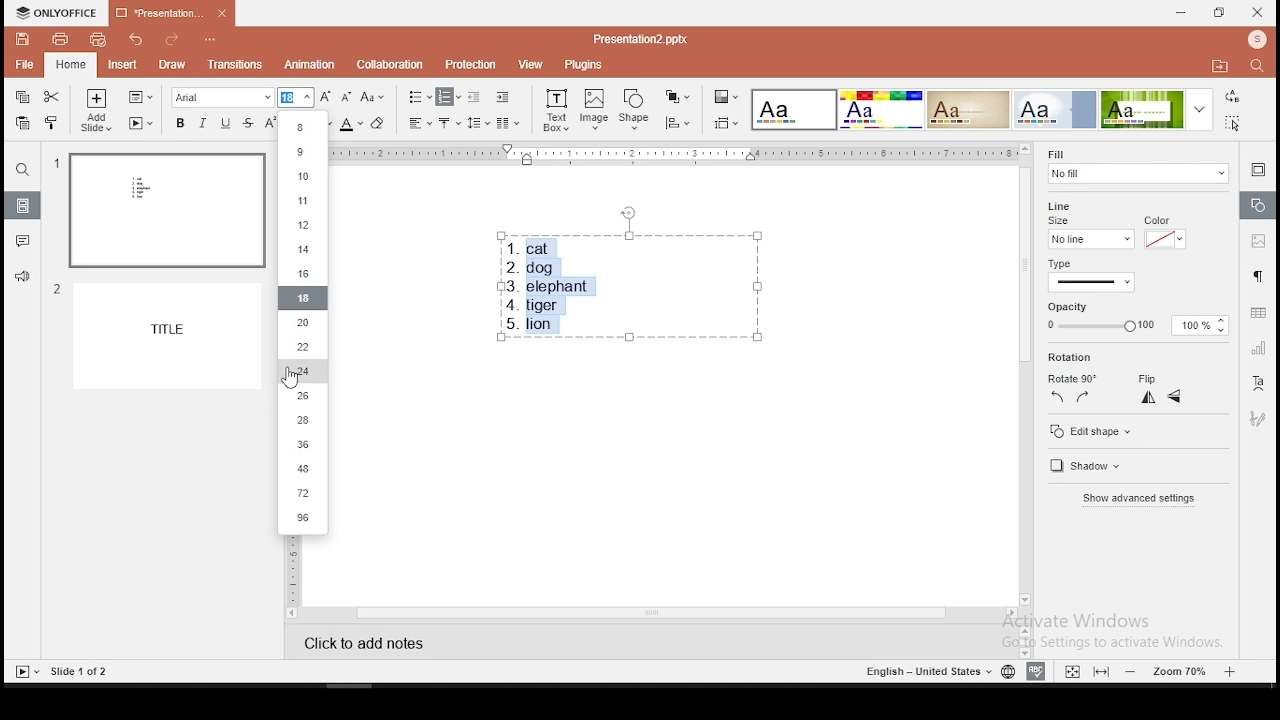  Describe the element at coordinates (21, 277) in the screenshot. I see `support and feedback` at that location.